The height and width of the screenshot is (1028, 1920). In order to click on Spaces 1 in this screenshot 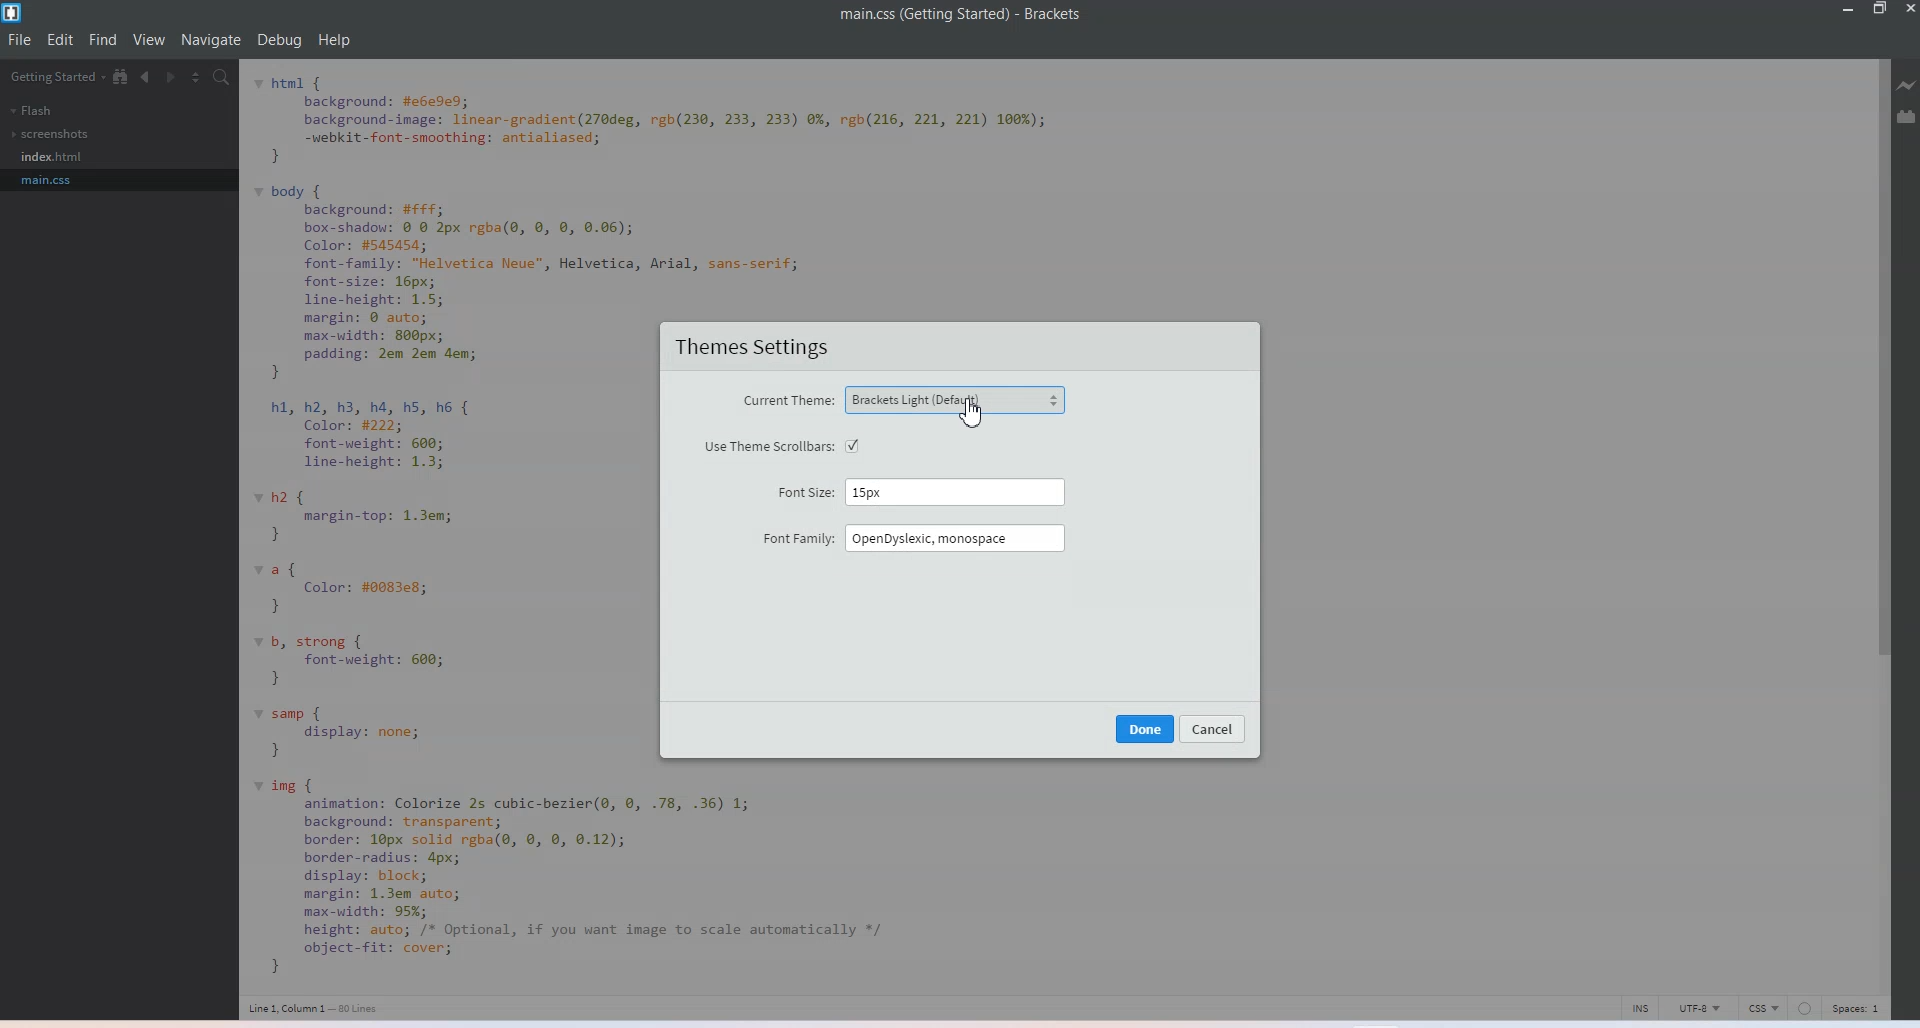, I will do `click(1859, 1008)`.